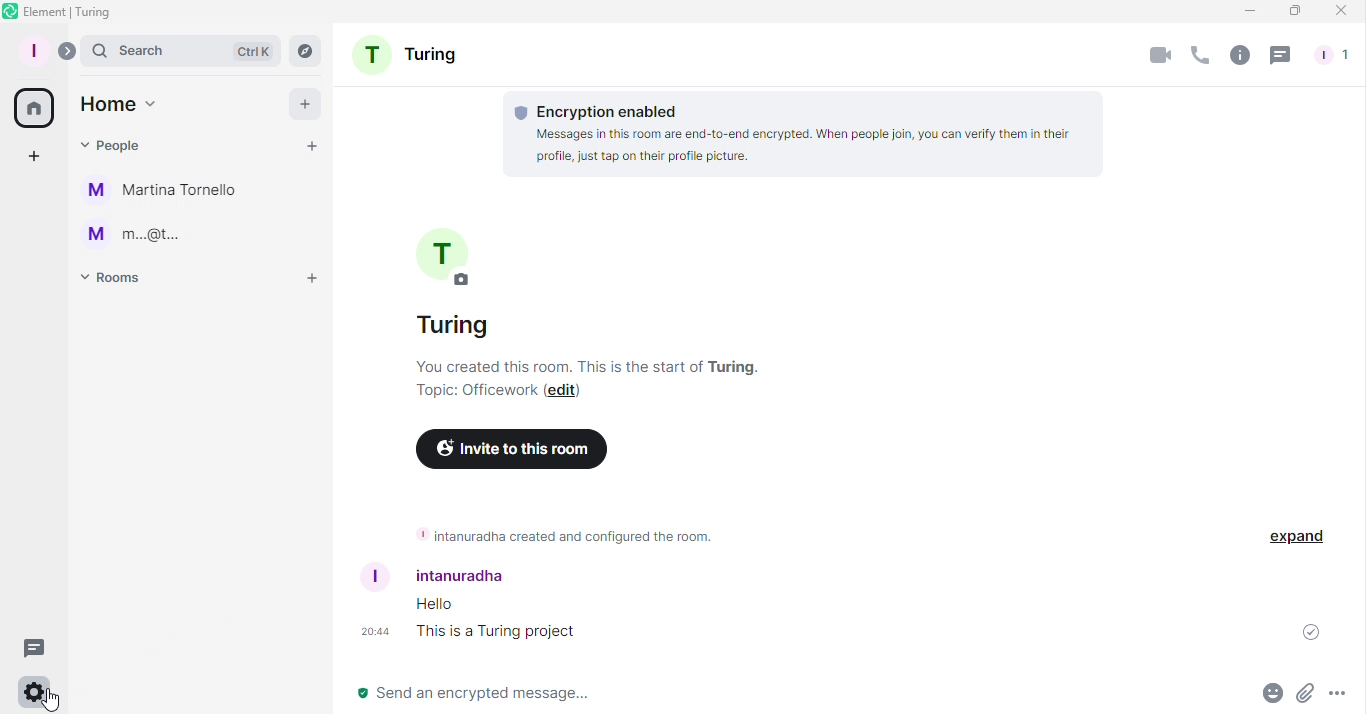 The width and height of the screenshot is (1366, 714). I want to click on Video call, so click(1160, 54).